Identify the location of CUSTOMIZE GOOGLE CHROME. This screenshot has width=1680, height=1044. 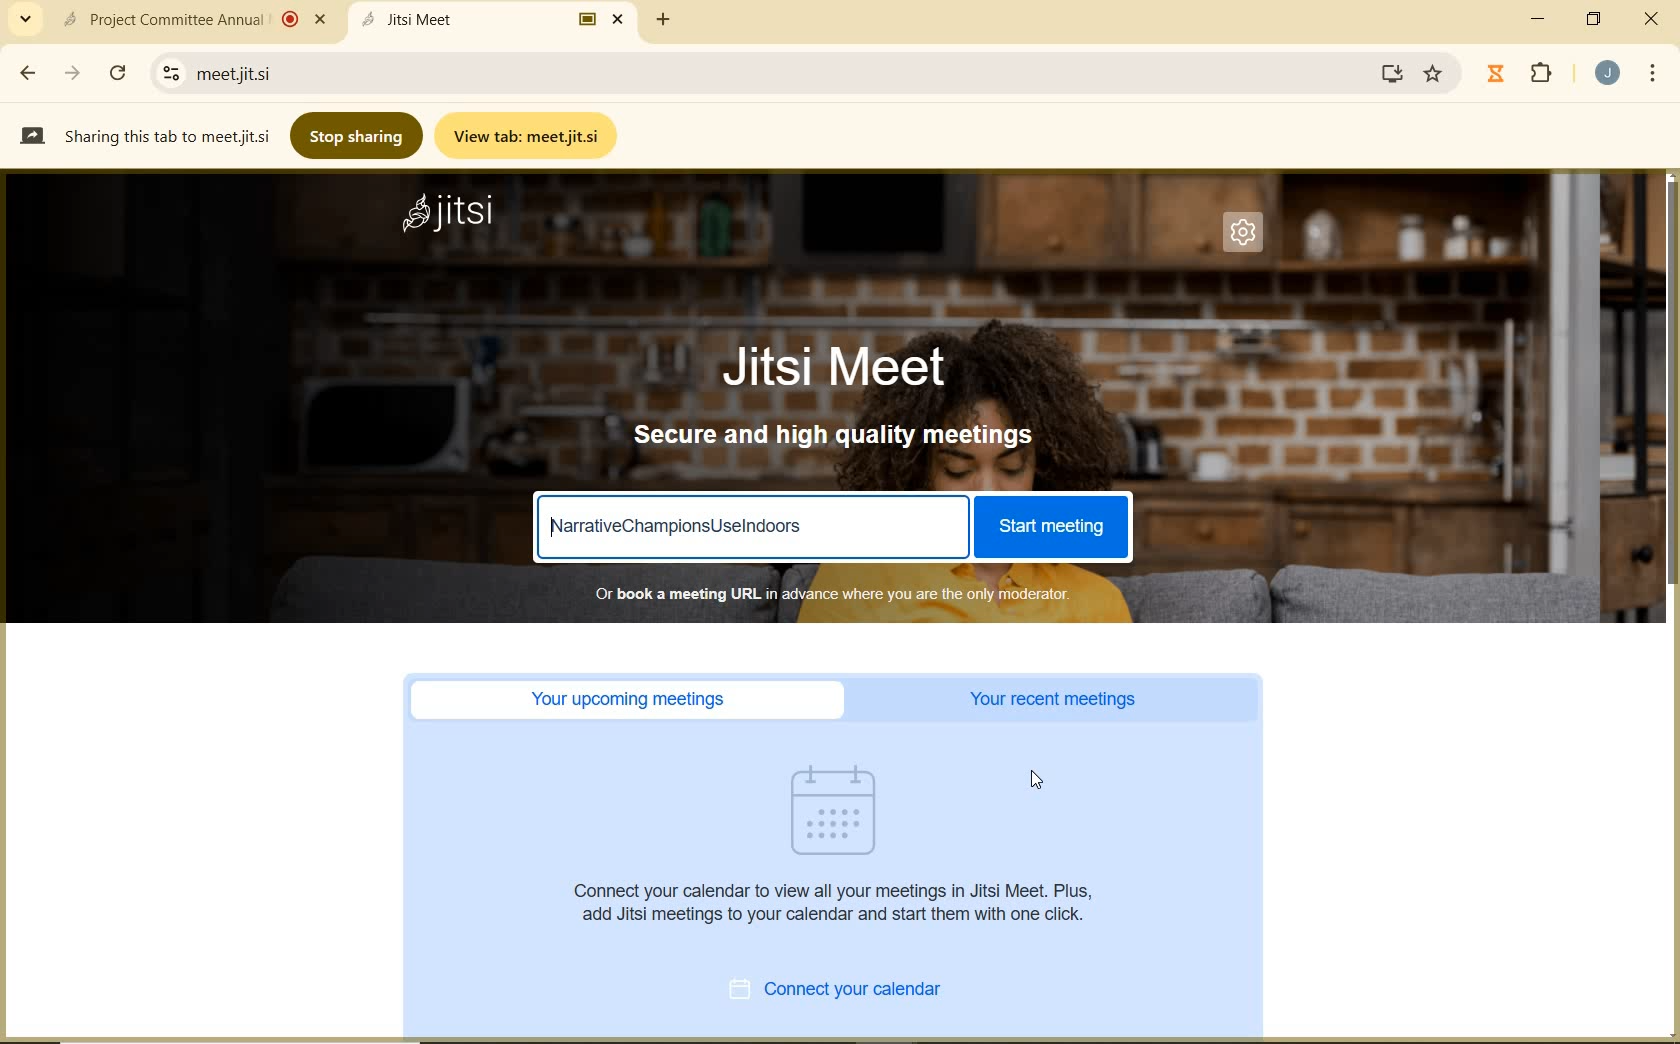
(1653, 75).